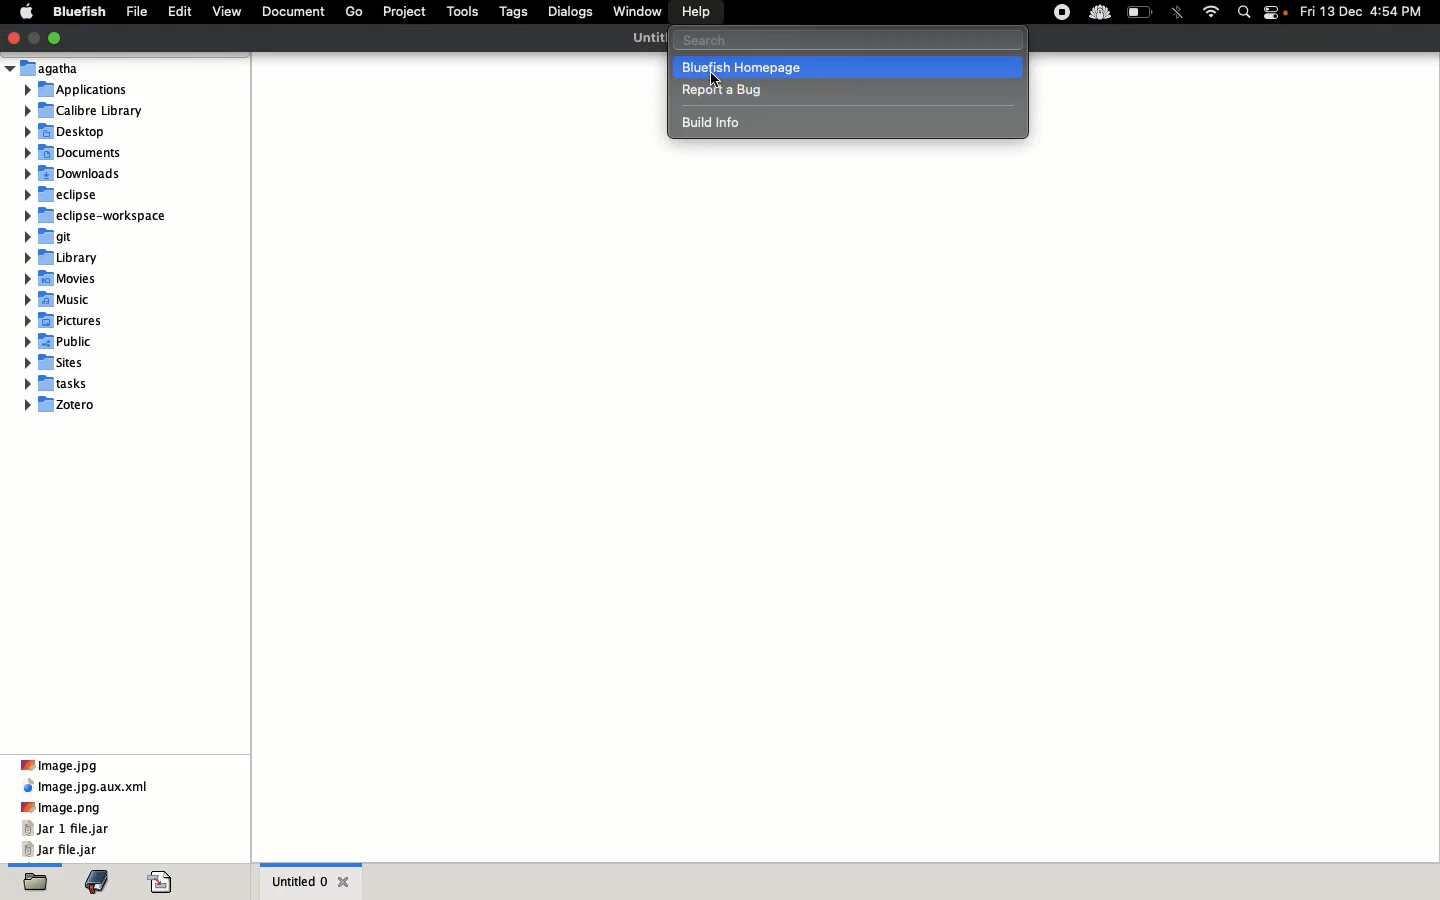 The width and height of the screenshot is (1440, 900). I want to click on Tools, so click(462, 12).